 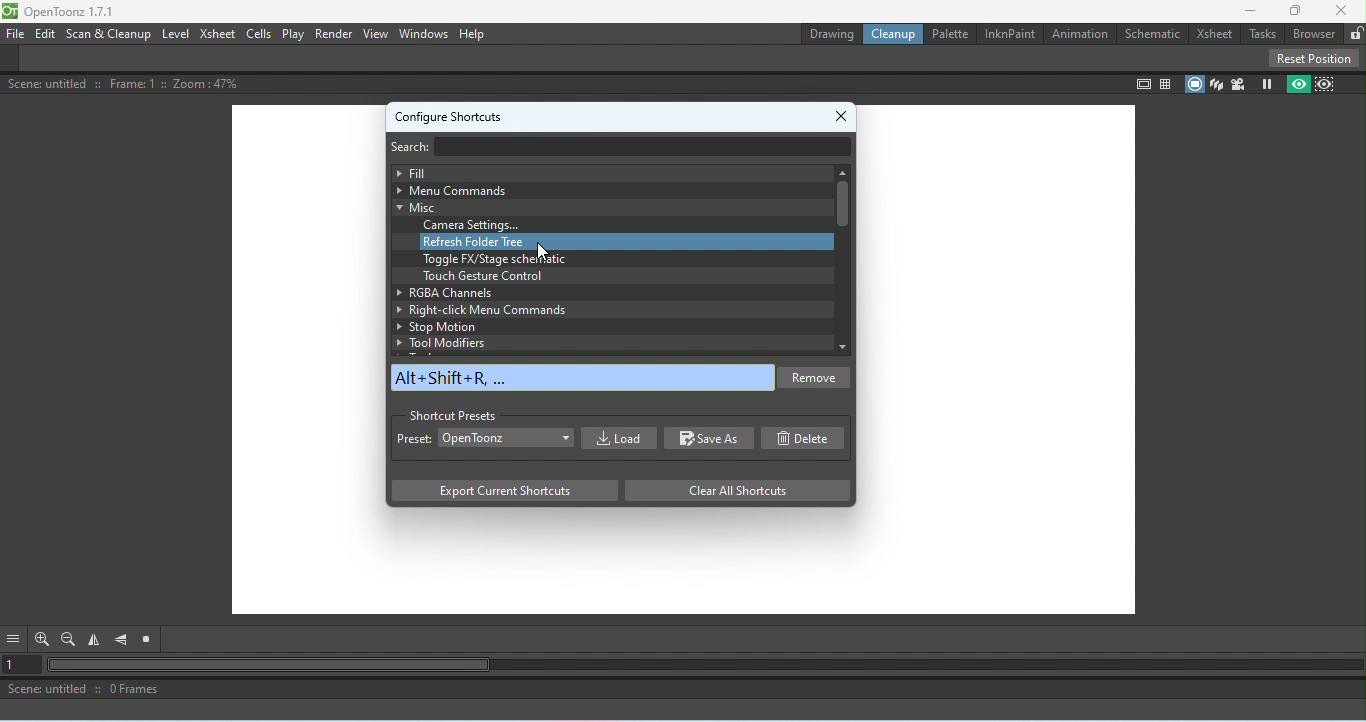 What do you see at coordinates (1296, 85) in the screenshot?
I see `Preview` at bounding box center [1296, 85].